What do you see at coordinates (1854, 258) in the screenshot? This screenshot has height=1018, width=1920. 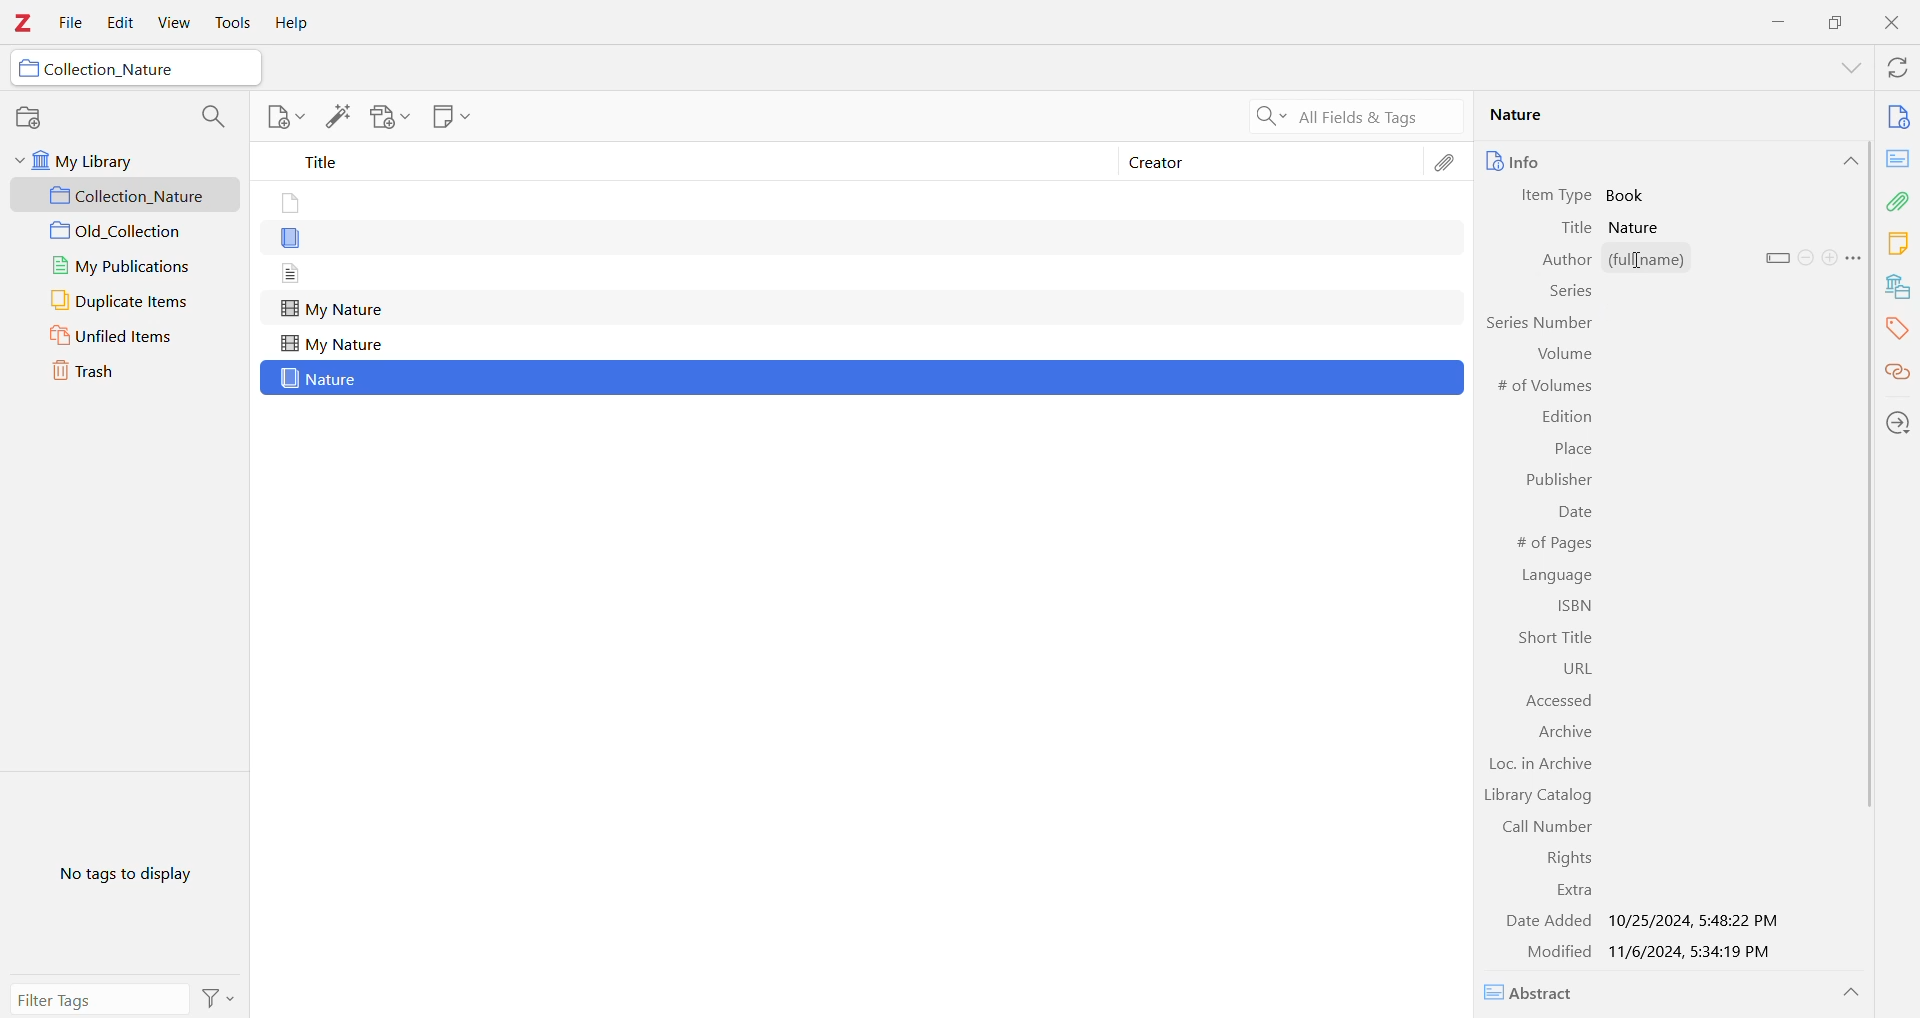 I see `Open context menu` at bounding box center [1854, 258].